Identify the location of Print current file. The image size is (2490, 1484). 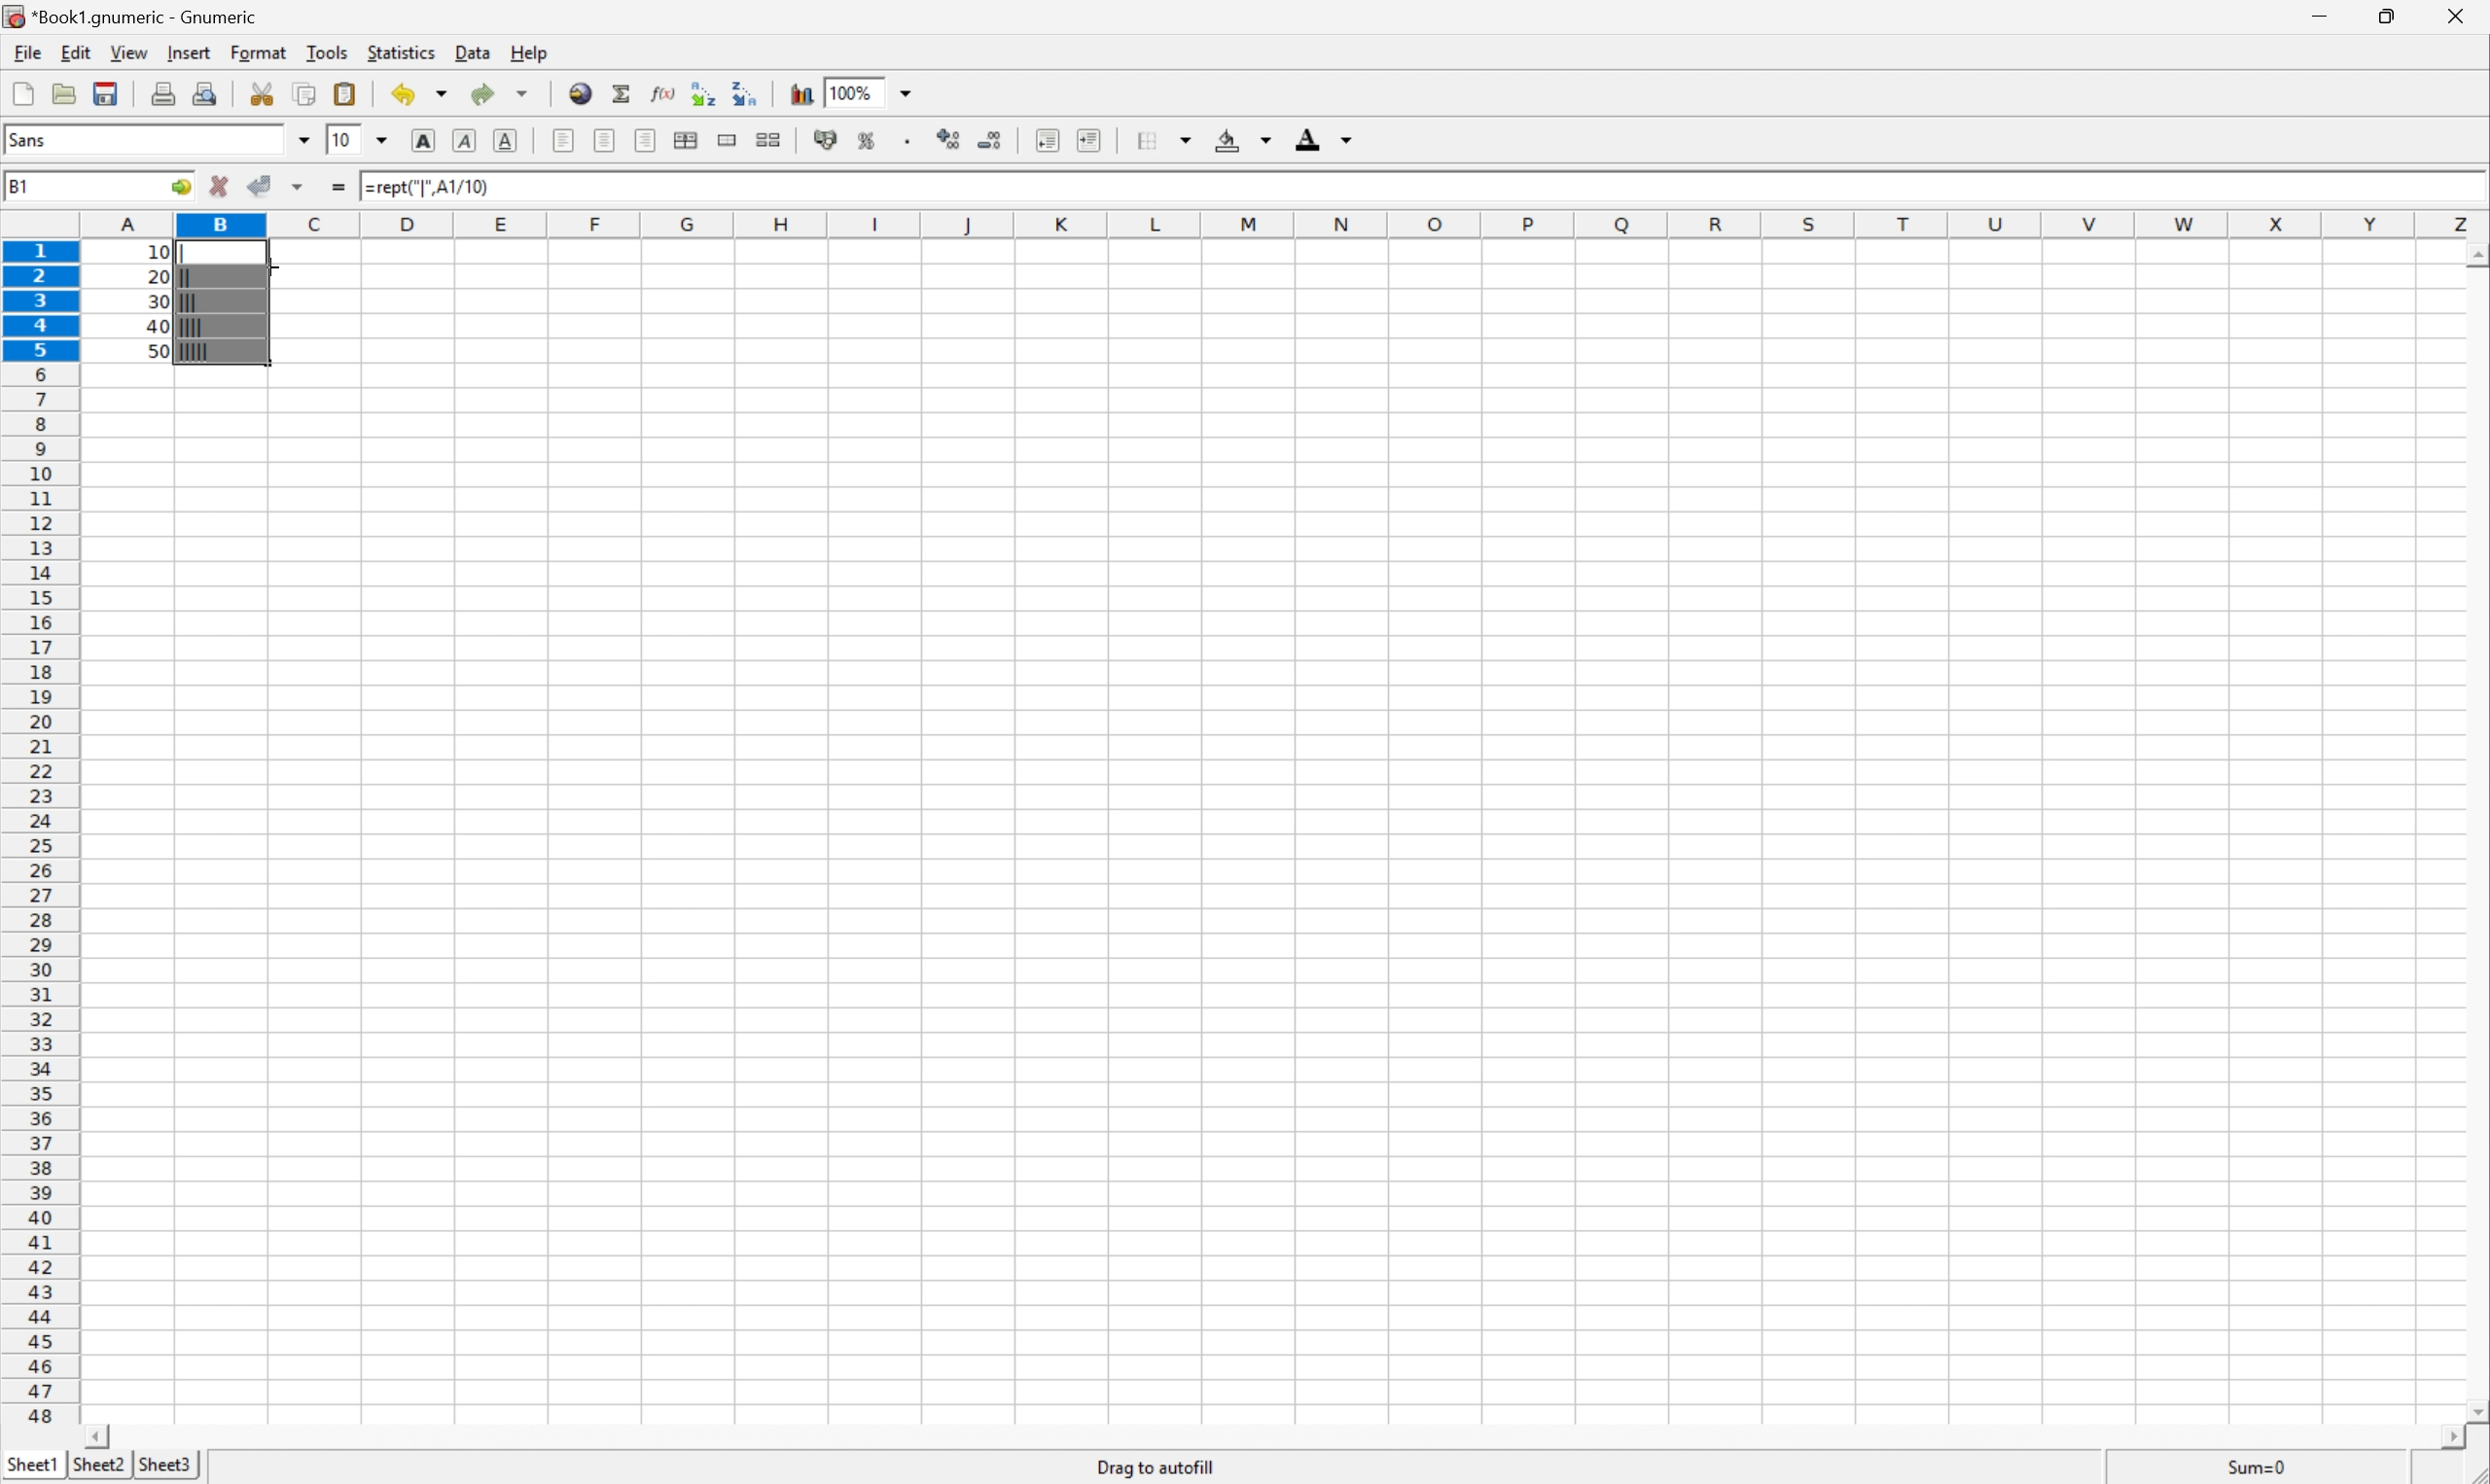
(164, 94).